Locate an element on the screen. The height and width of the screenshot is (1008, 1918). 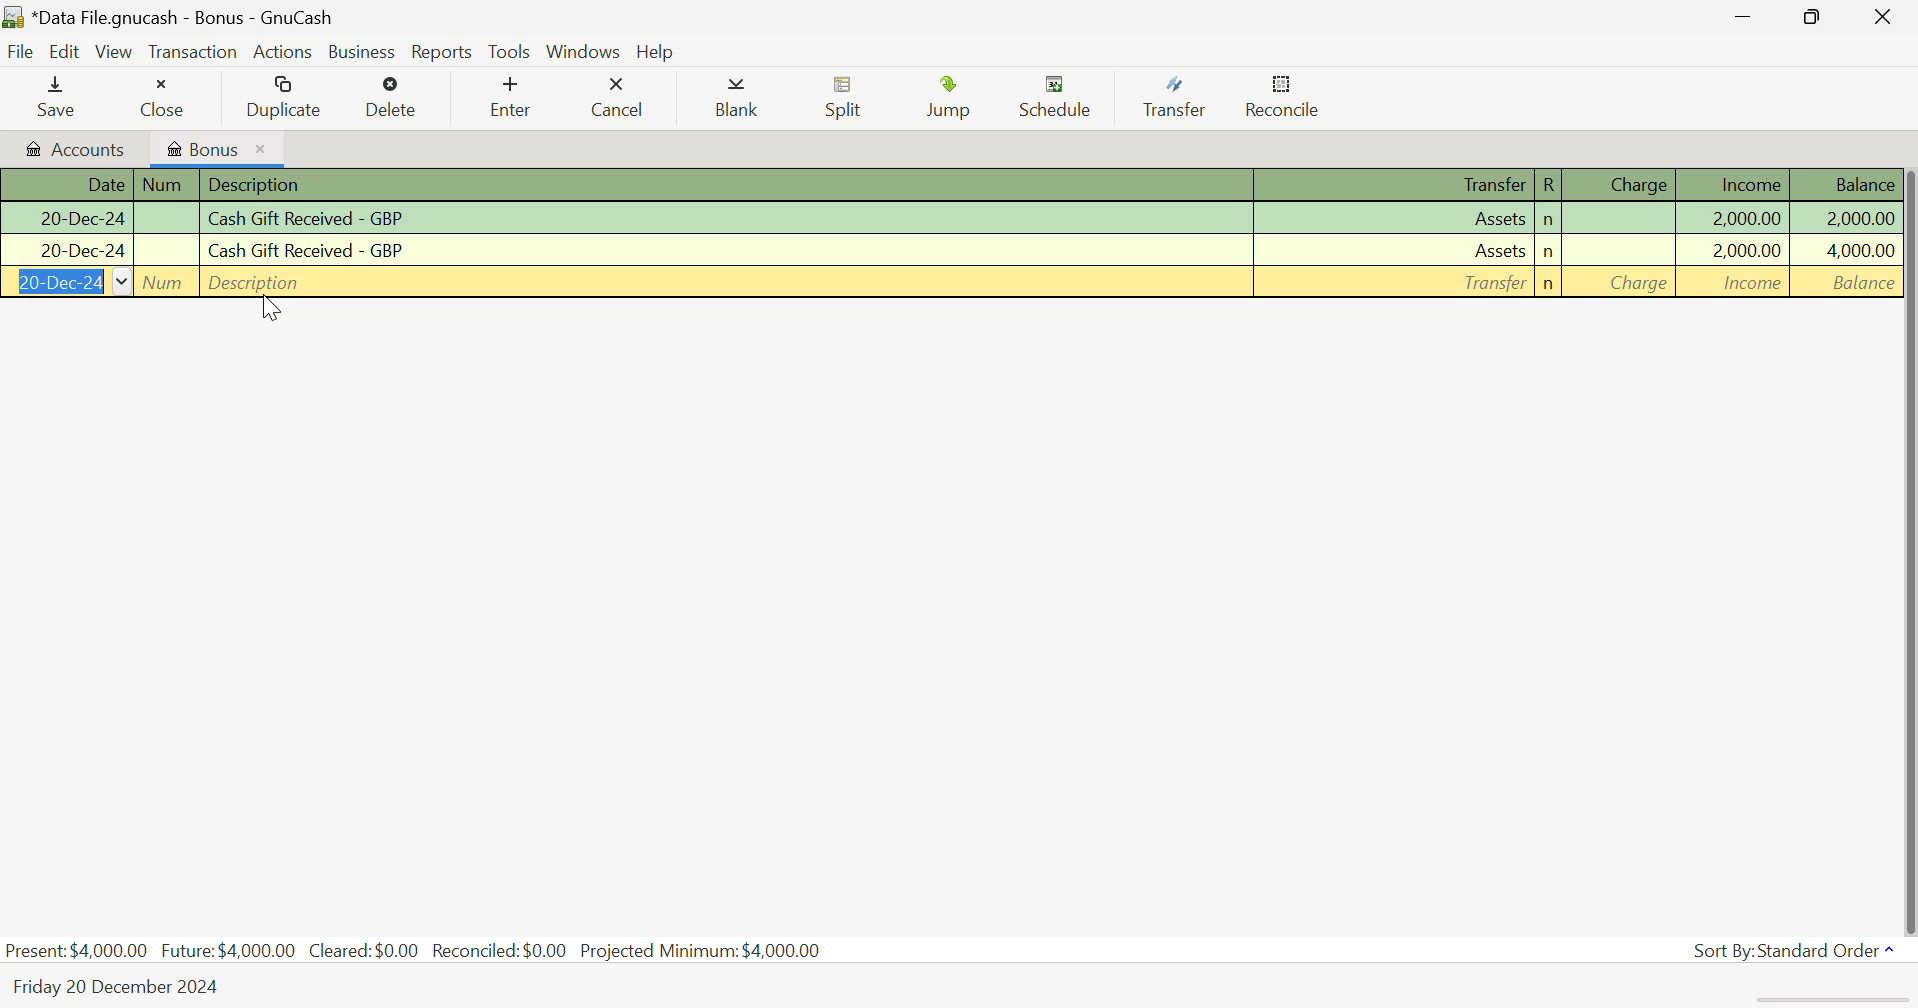
Actions is located at coordinates (282, 51).